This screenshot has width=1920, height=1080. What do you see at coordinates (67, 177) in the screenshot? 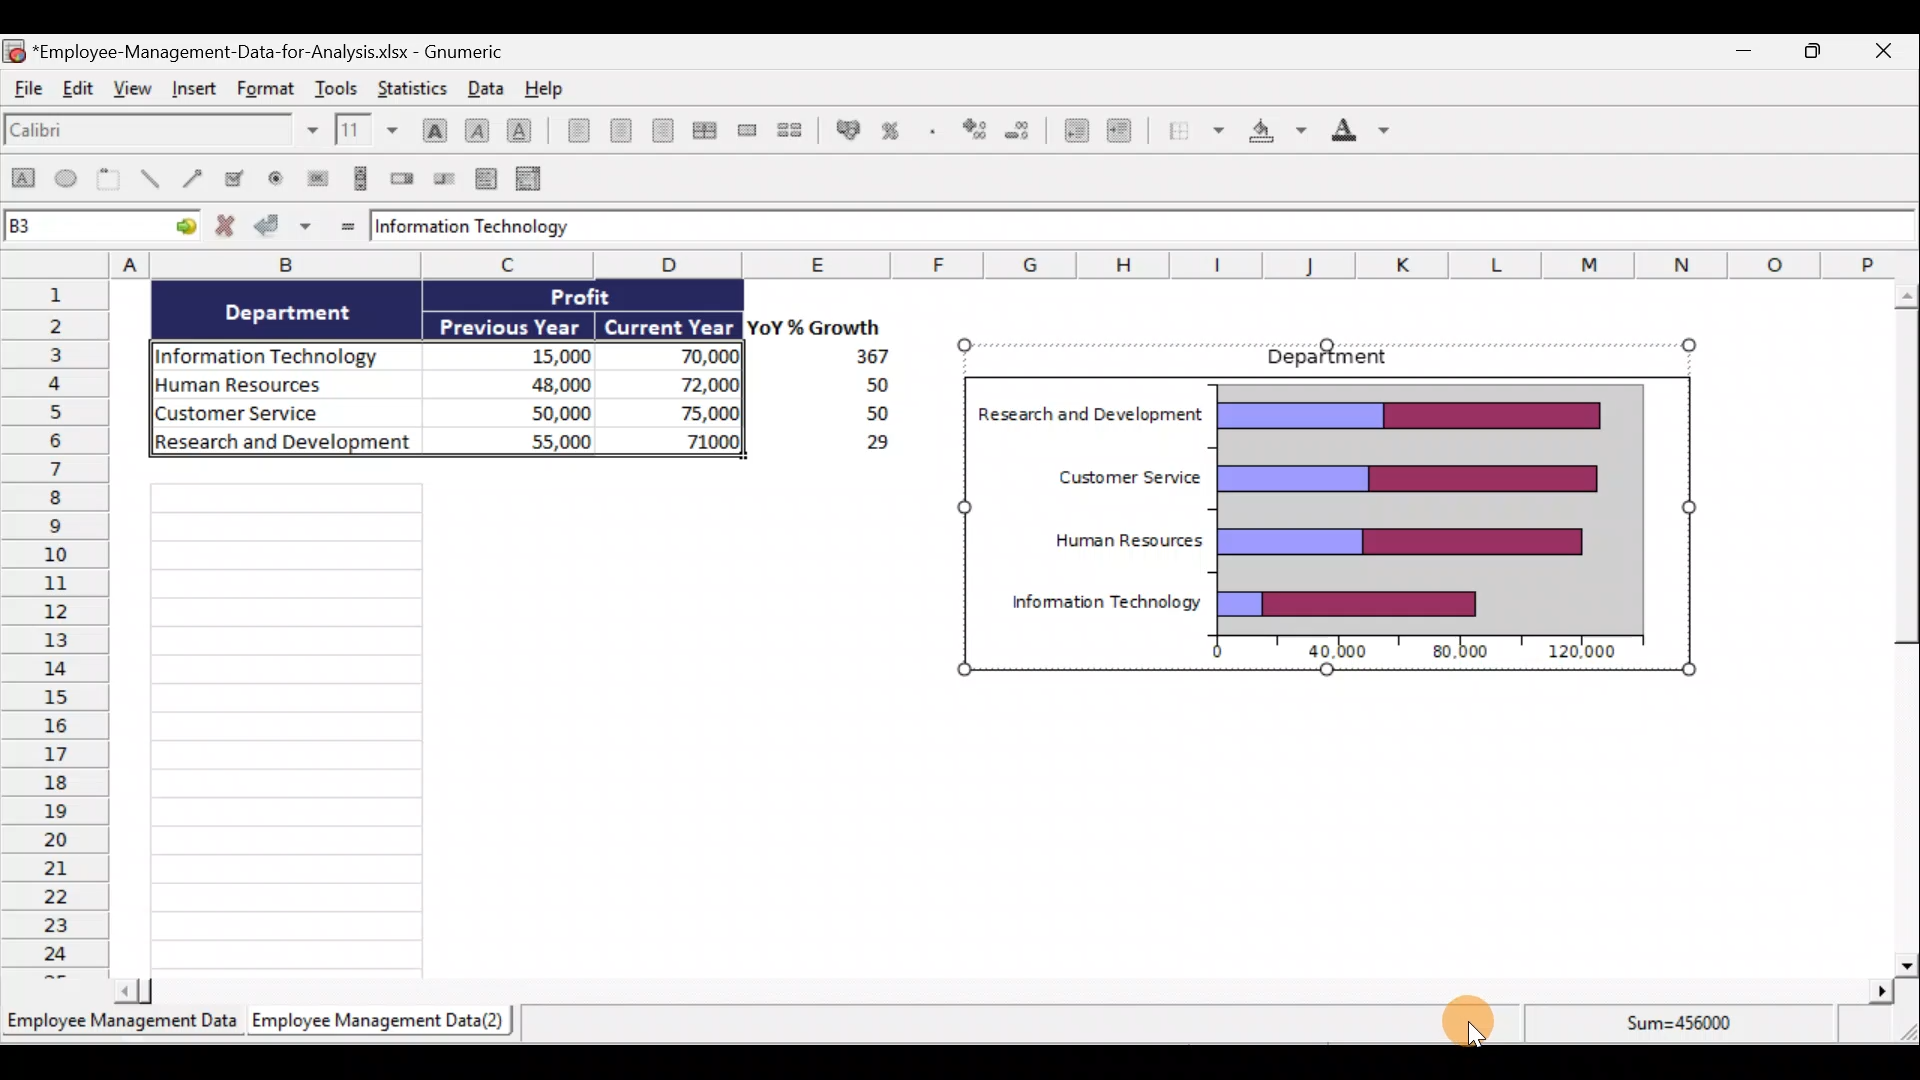
I see `Create an ellipse object` at bounding box center [67, 177].